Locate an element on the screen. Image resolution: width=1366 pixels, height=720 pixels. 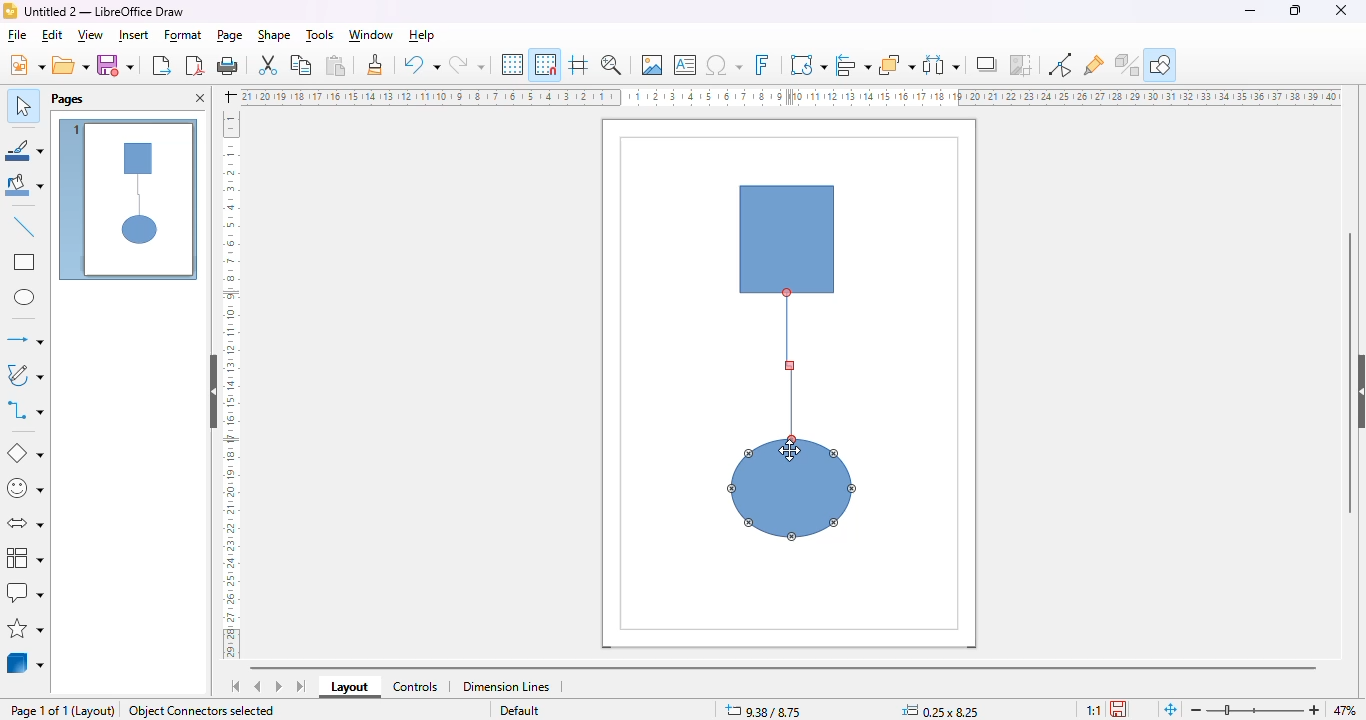
stars and banners is located at coordinates (27, 628).